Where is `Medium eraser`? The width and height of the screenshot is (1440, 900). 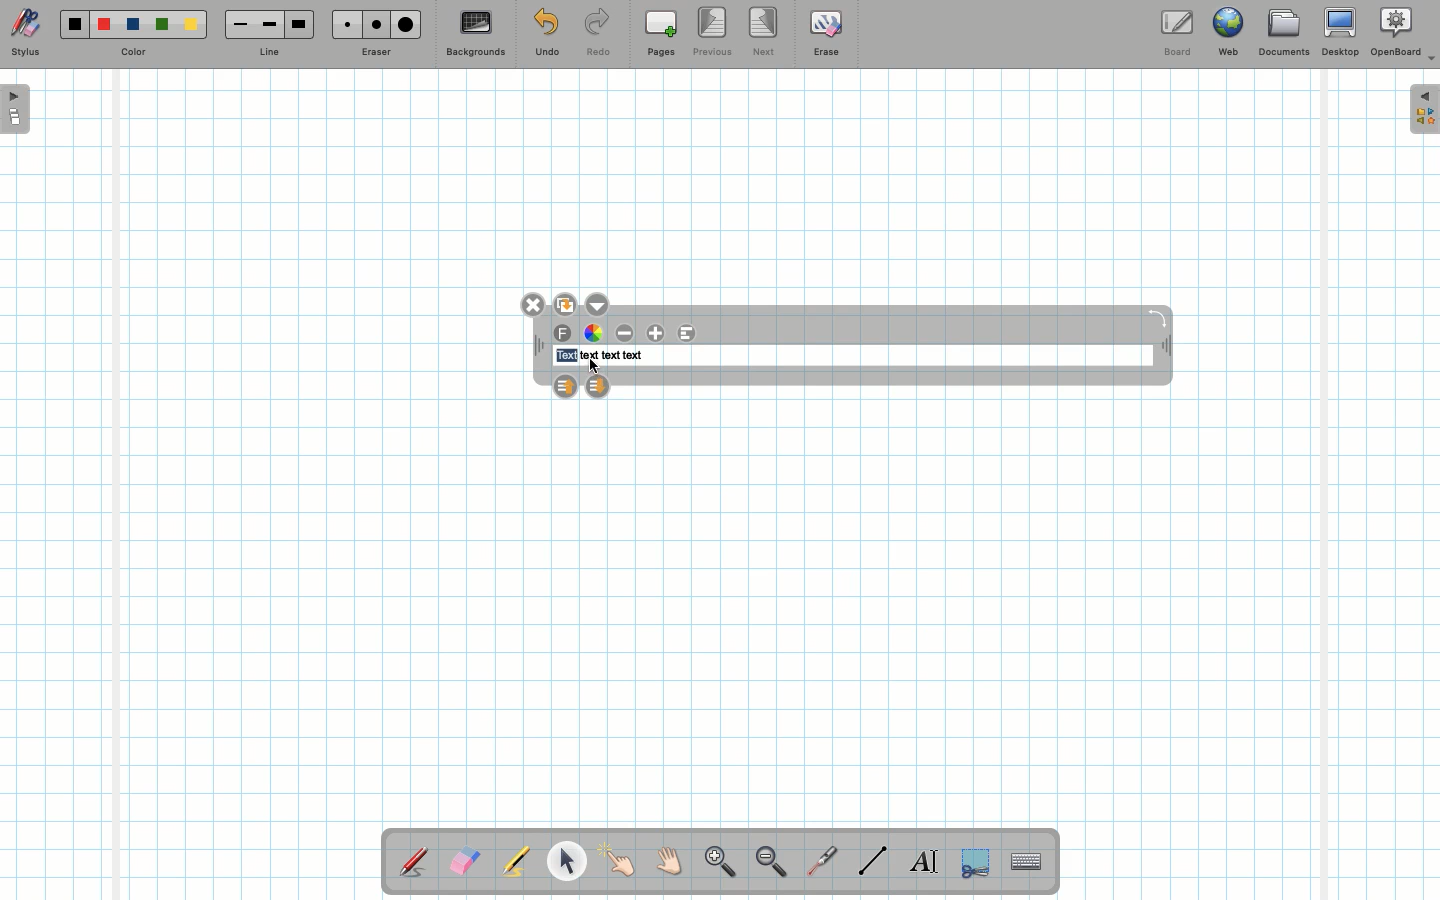 Medium eraser is located at coordinates (373, 24).